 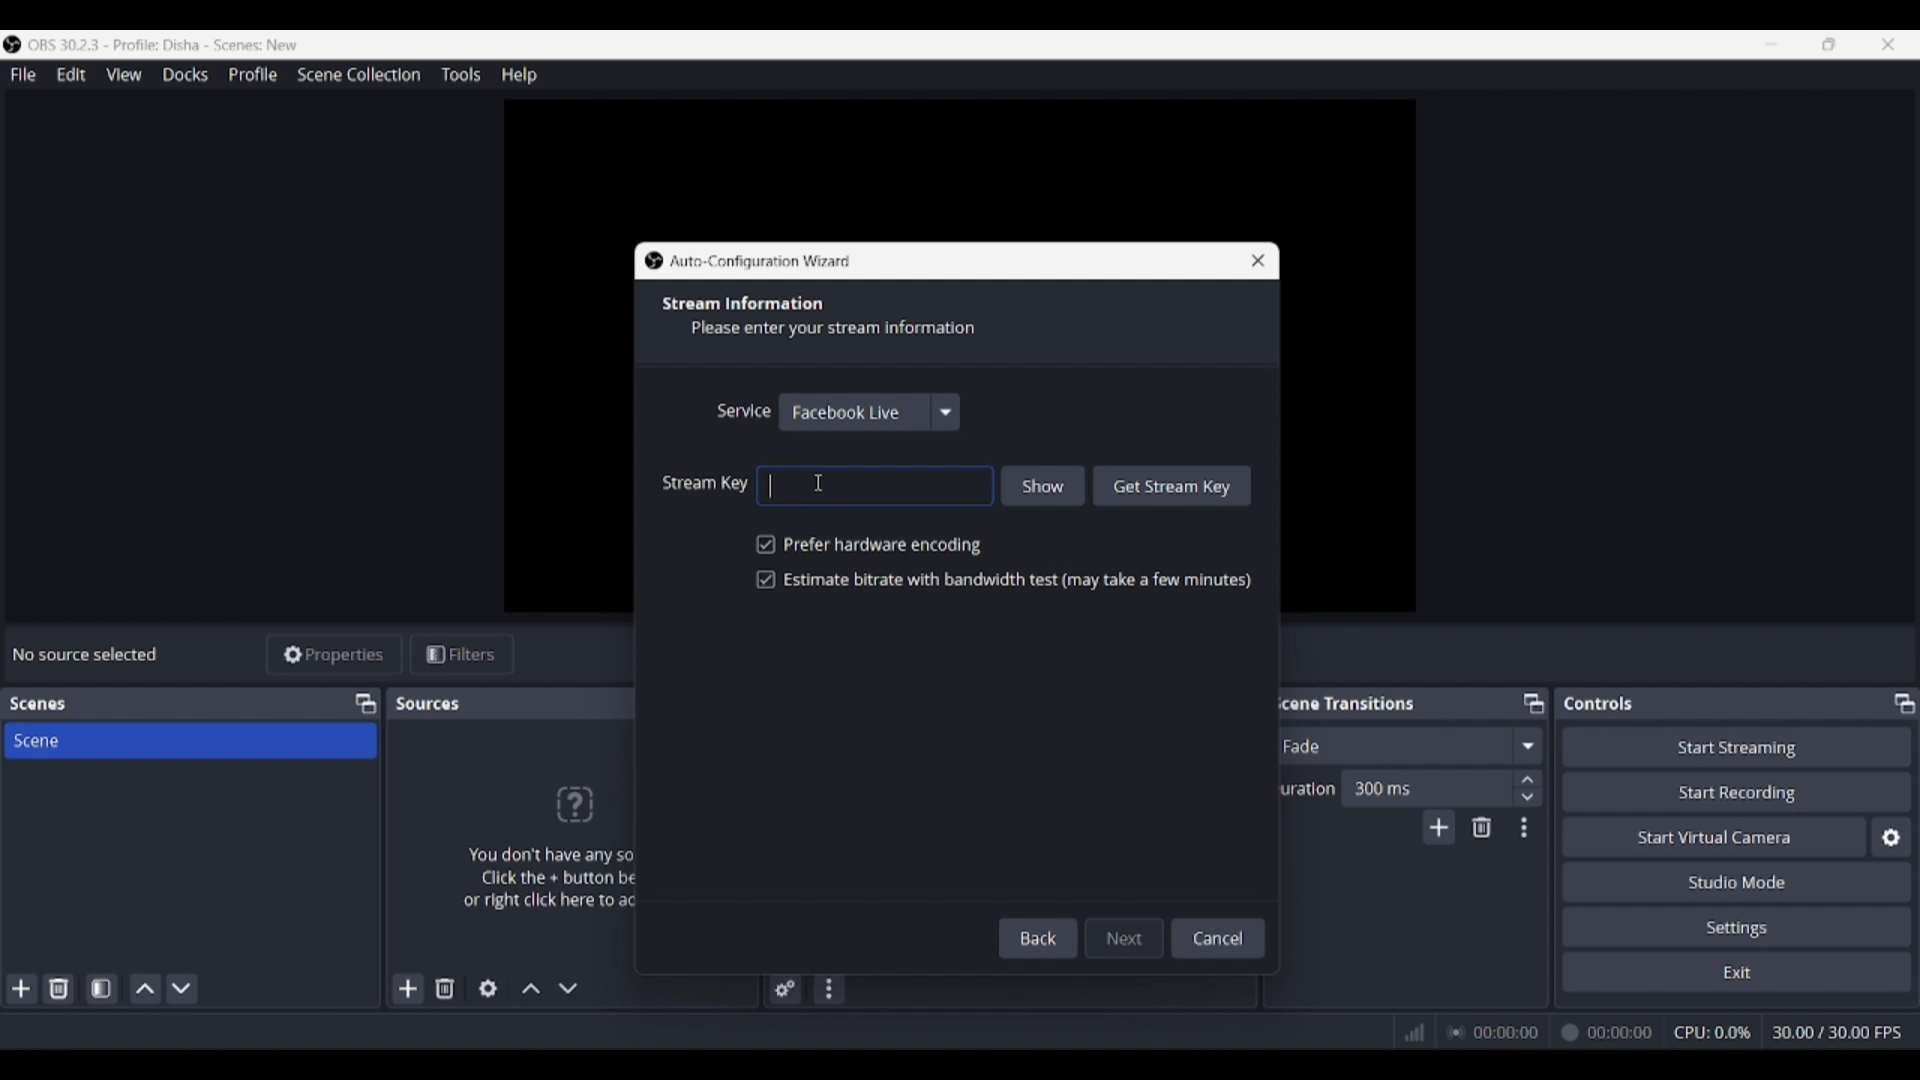 What do you see at coordinates (1553, 1032) in the screenshot?
I see `00:00:00` at bounding box center [1553, 1032].